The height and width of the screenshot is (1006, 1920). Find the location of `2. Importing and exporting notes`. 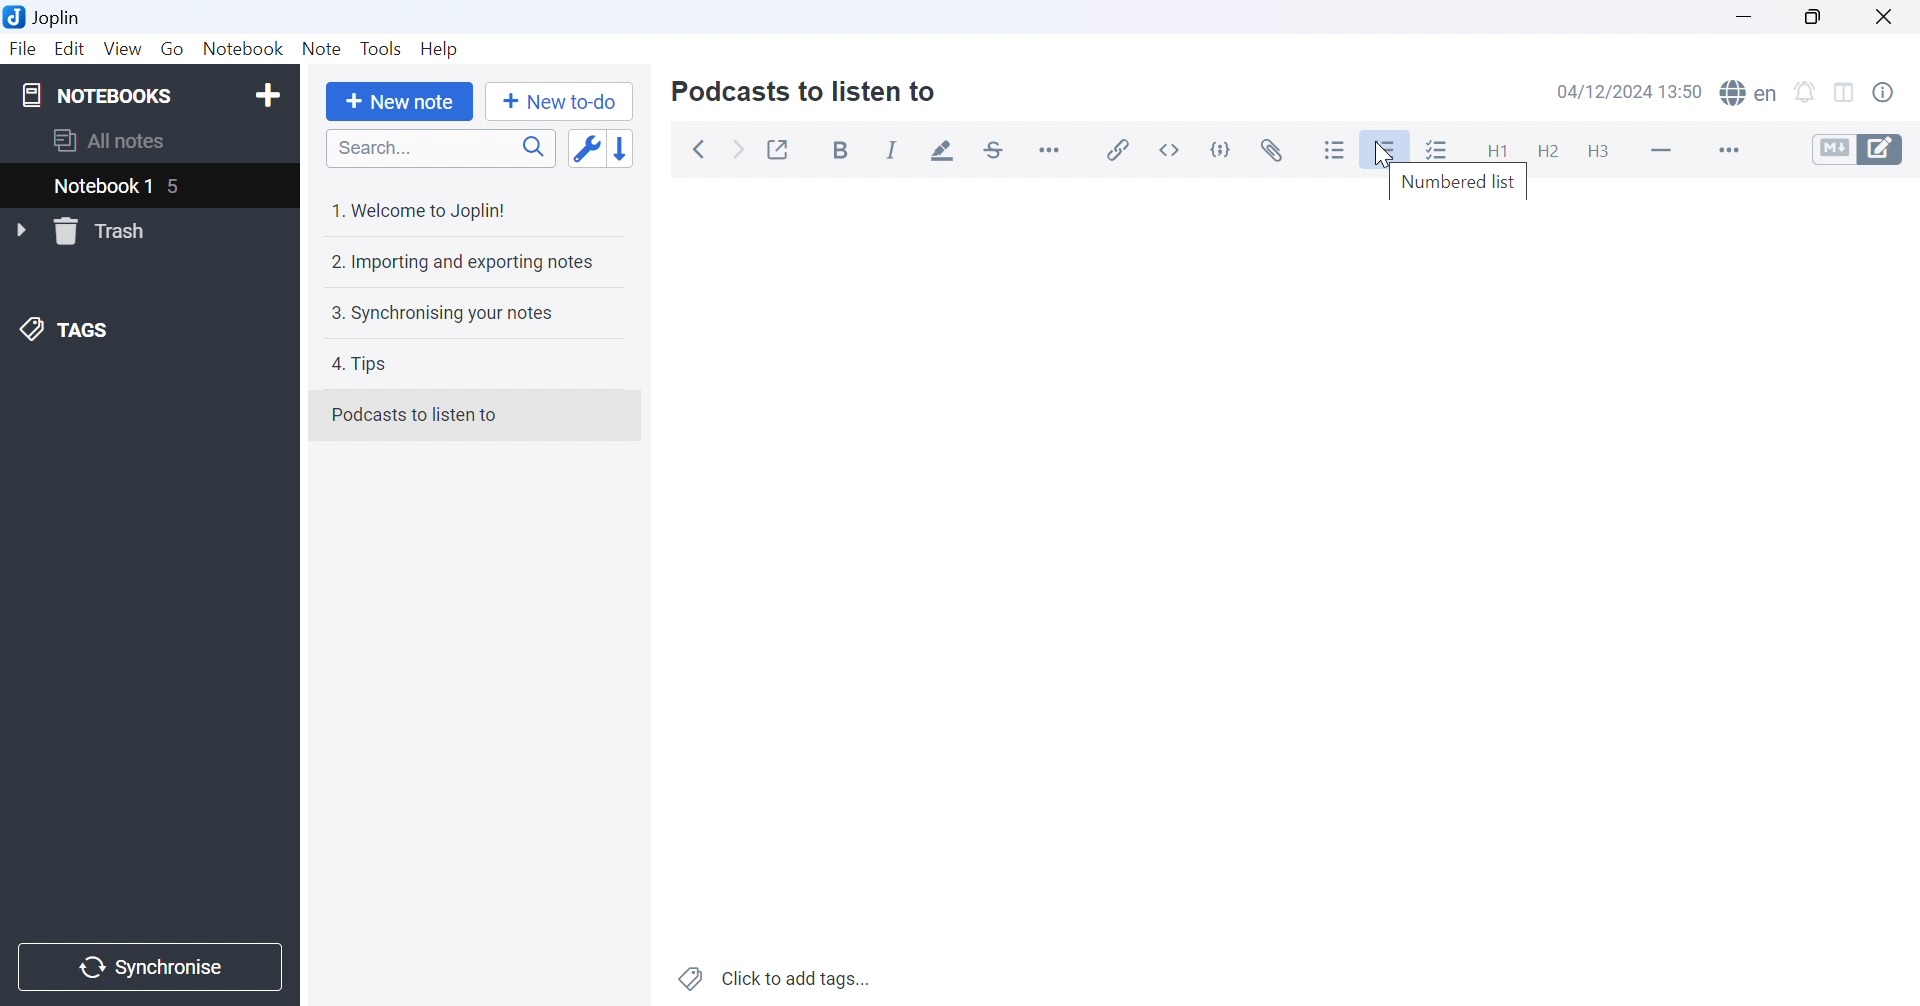

2. Importing and exporting notes is located at coordinates (464, 264).